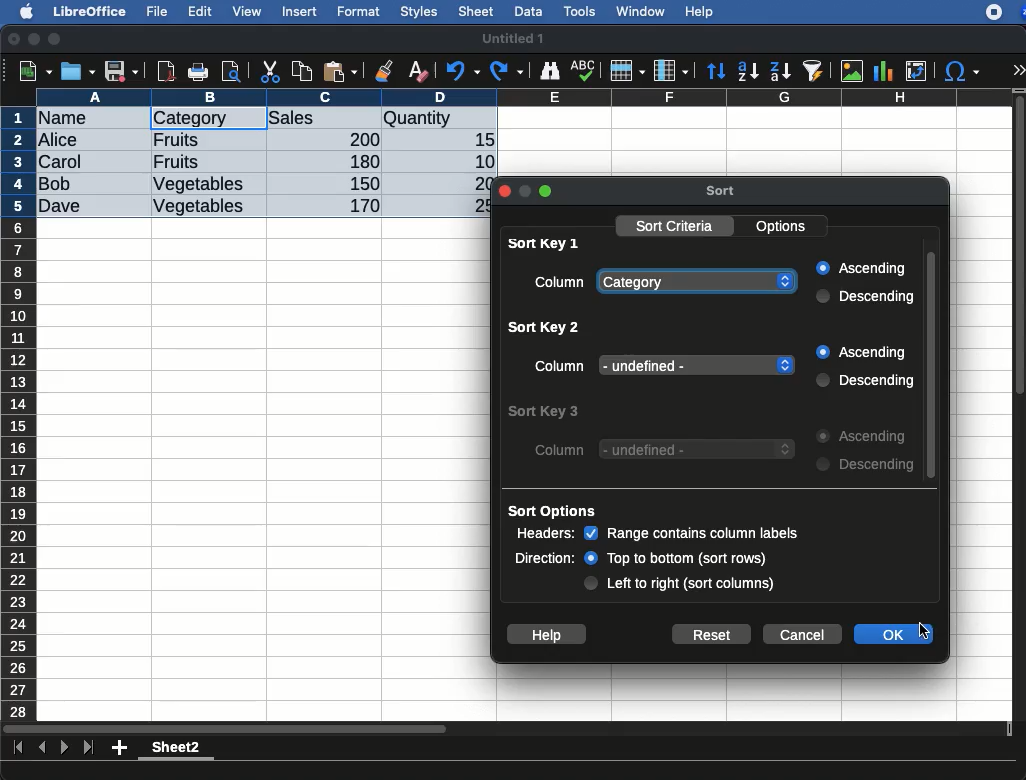  I want to click on sort key 1, so click(544, 242).